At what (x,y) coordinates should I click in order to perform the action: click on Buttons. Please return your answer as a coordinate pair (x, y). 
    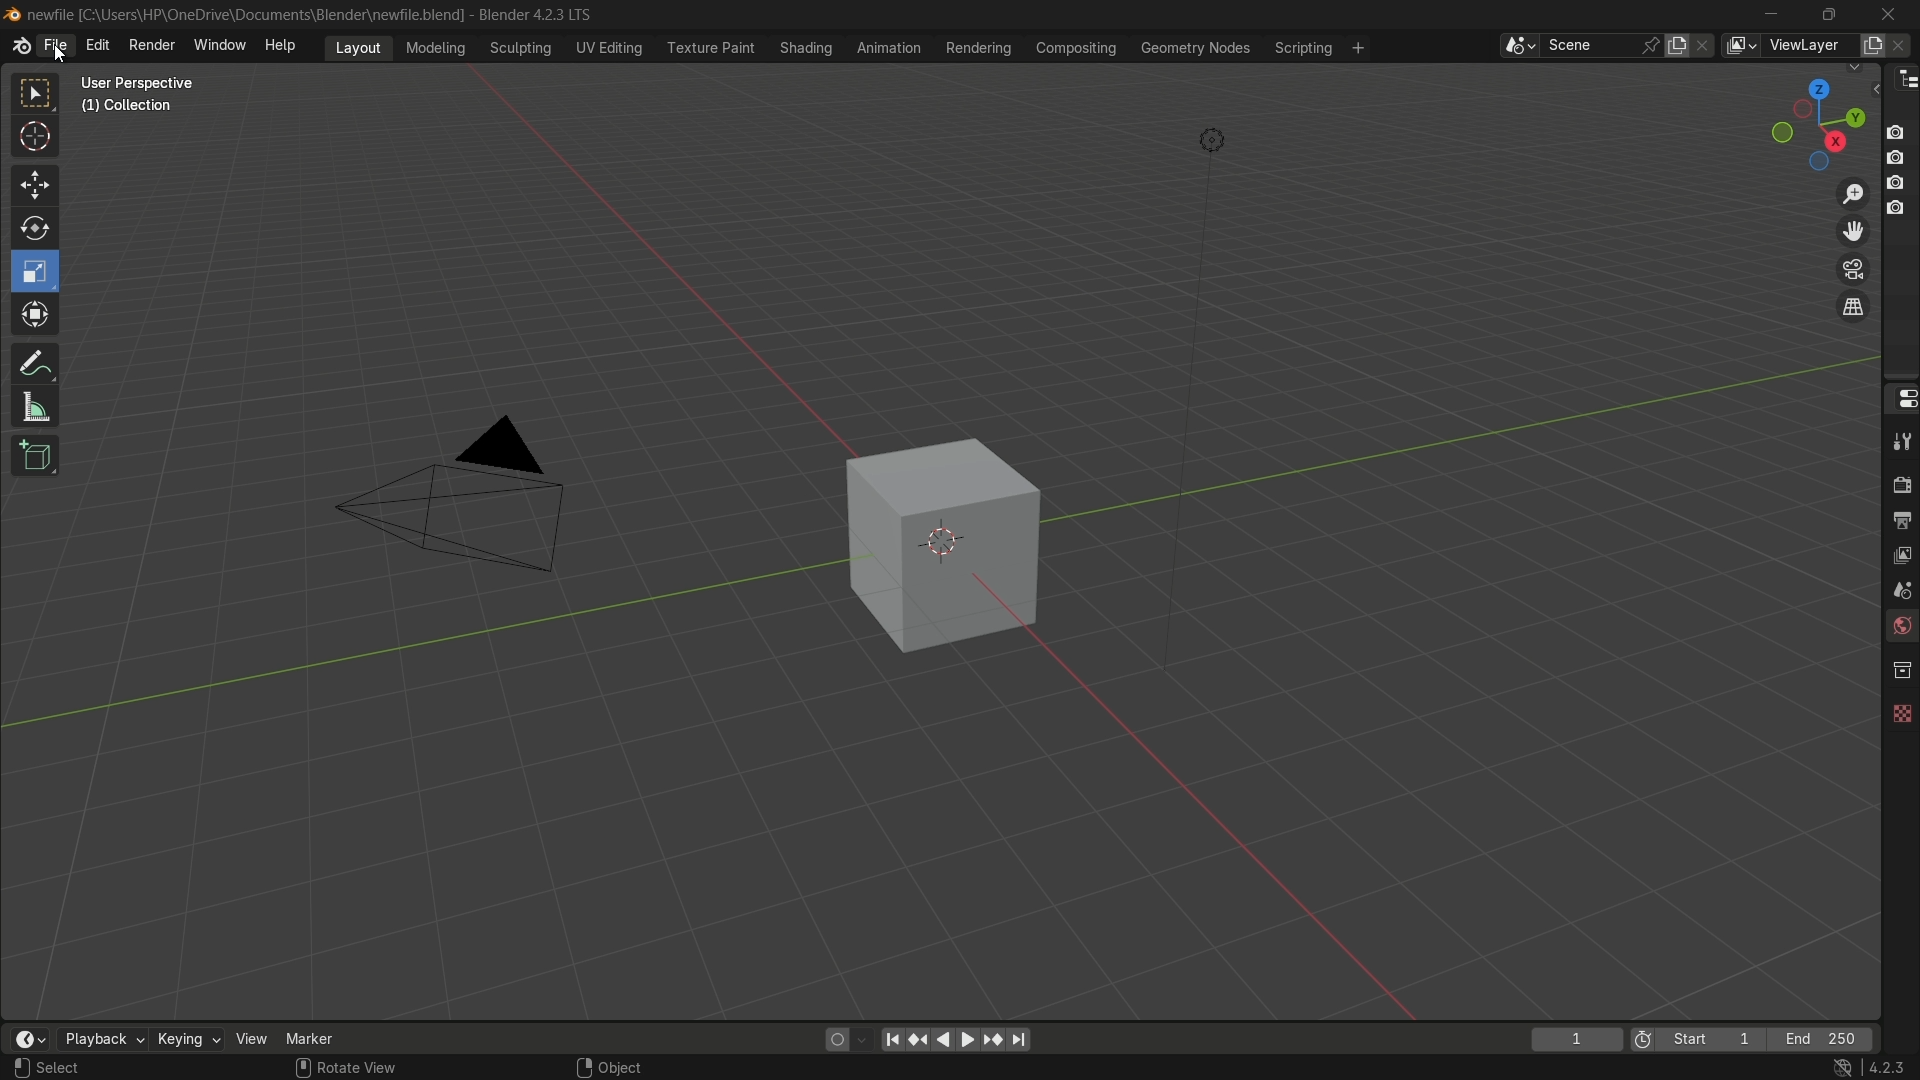
    Looking at the image, I should click on (1903, 168).